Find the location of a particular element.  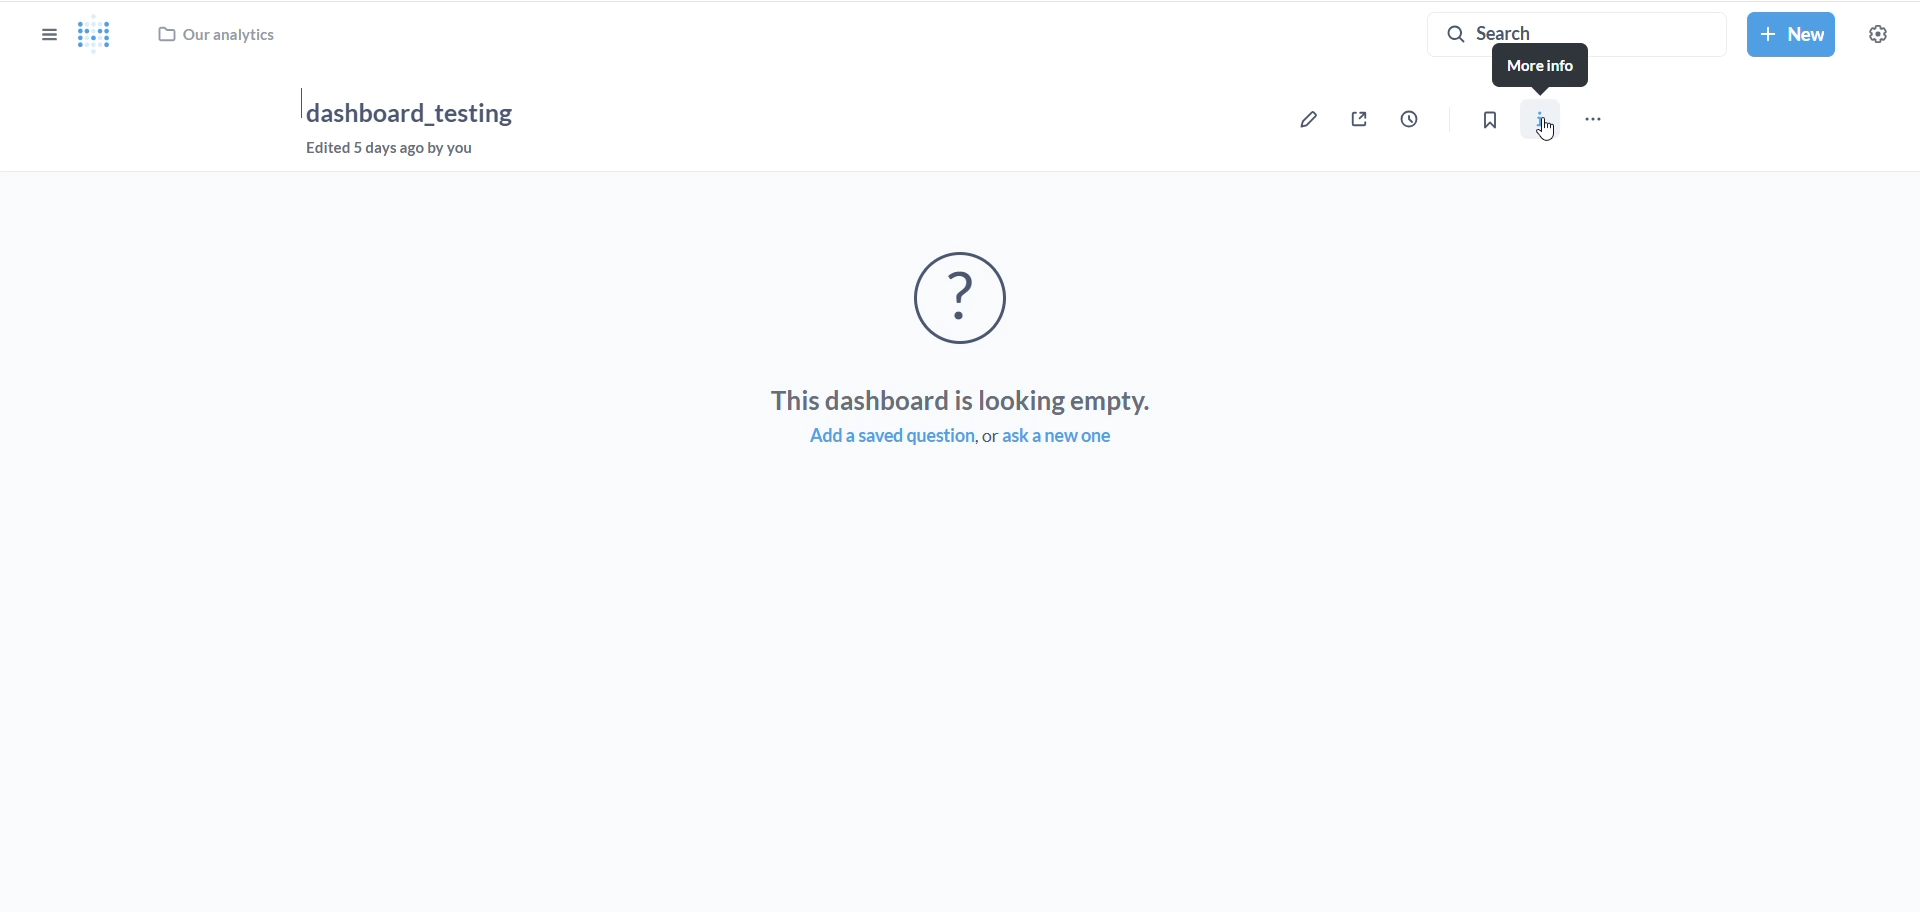

This dashboard is looking empty. is located at coordinates (962, 399).